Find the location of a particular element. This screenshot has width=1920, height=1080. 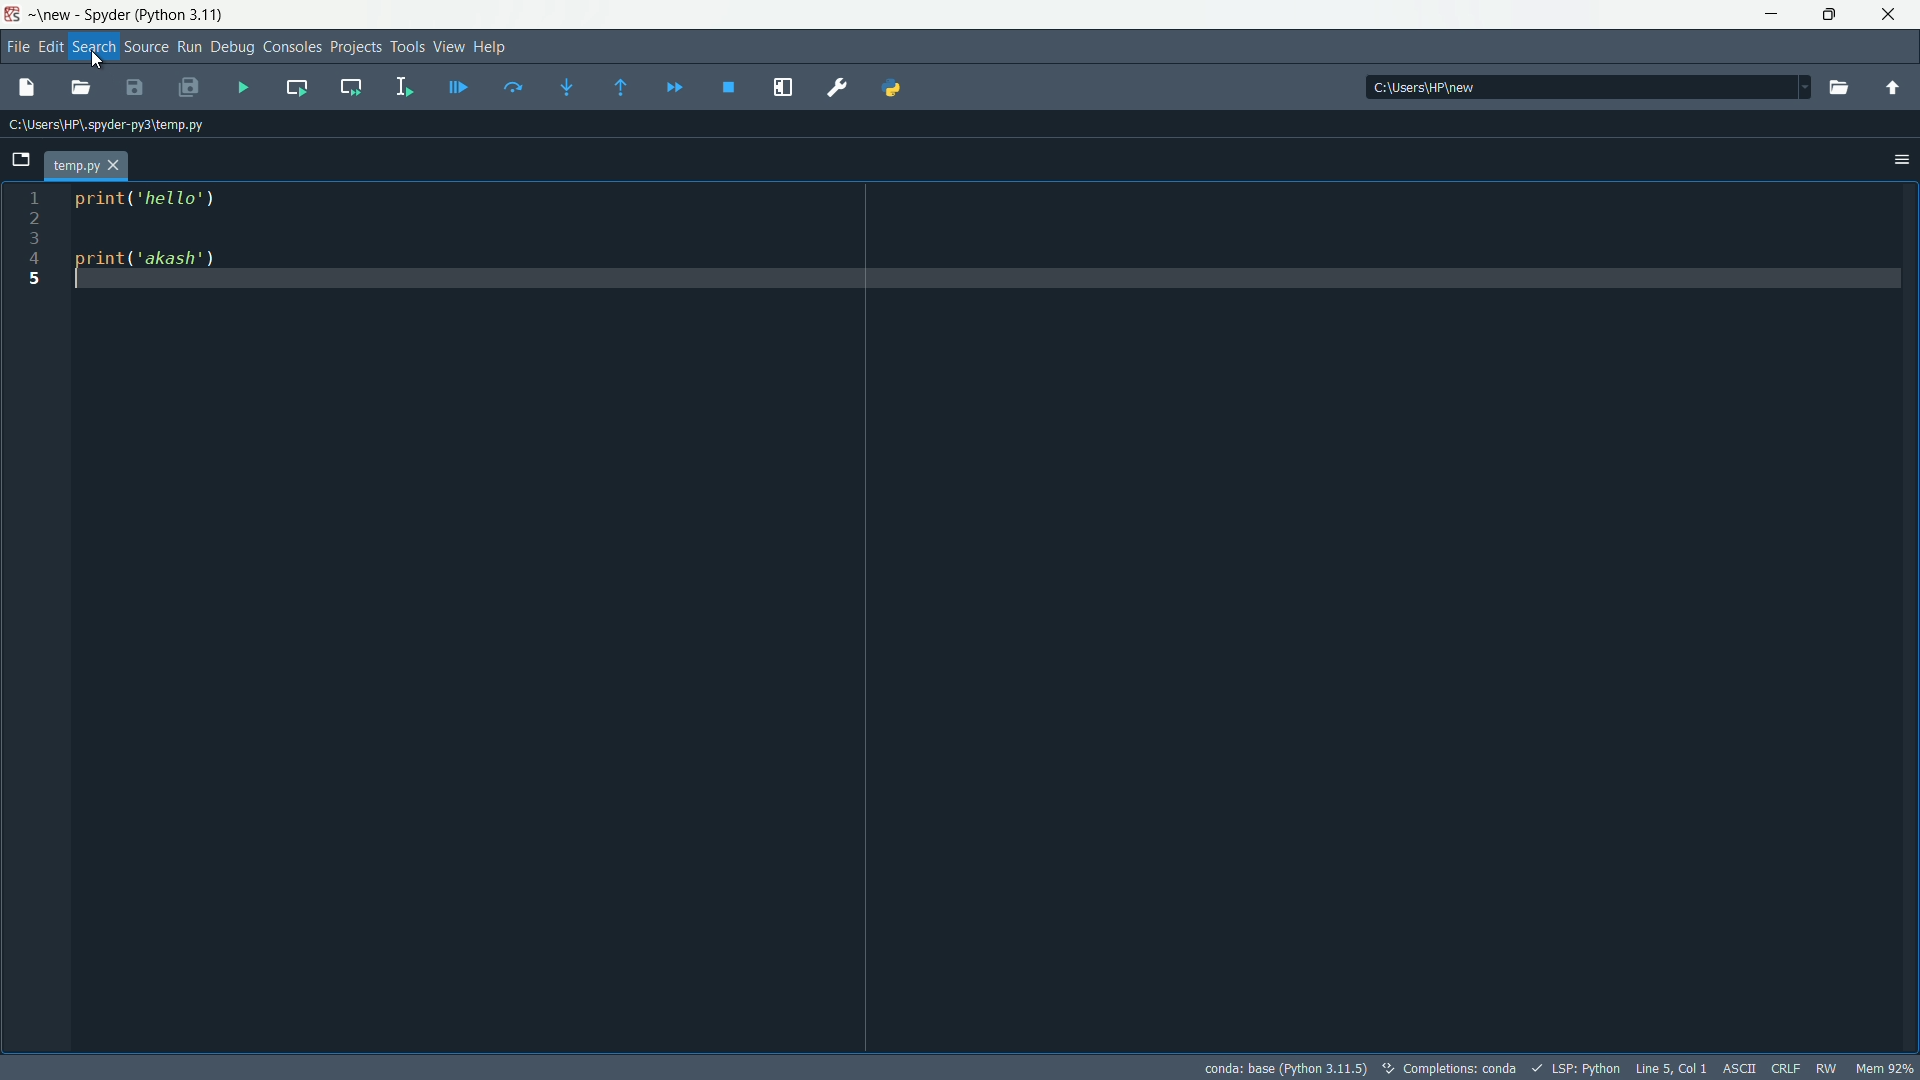

Debug Menu is located at coordinates (231, 47).